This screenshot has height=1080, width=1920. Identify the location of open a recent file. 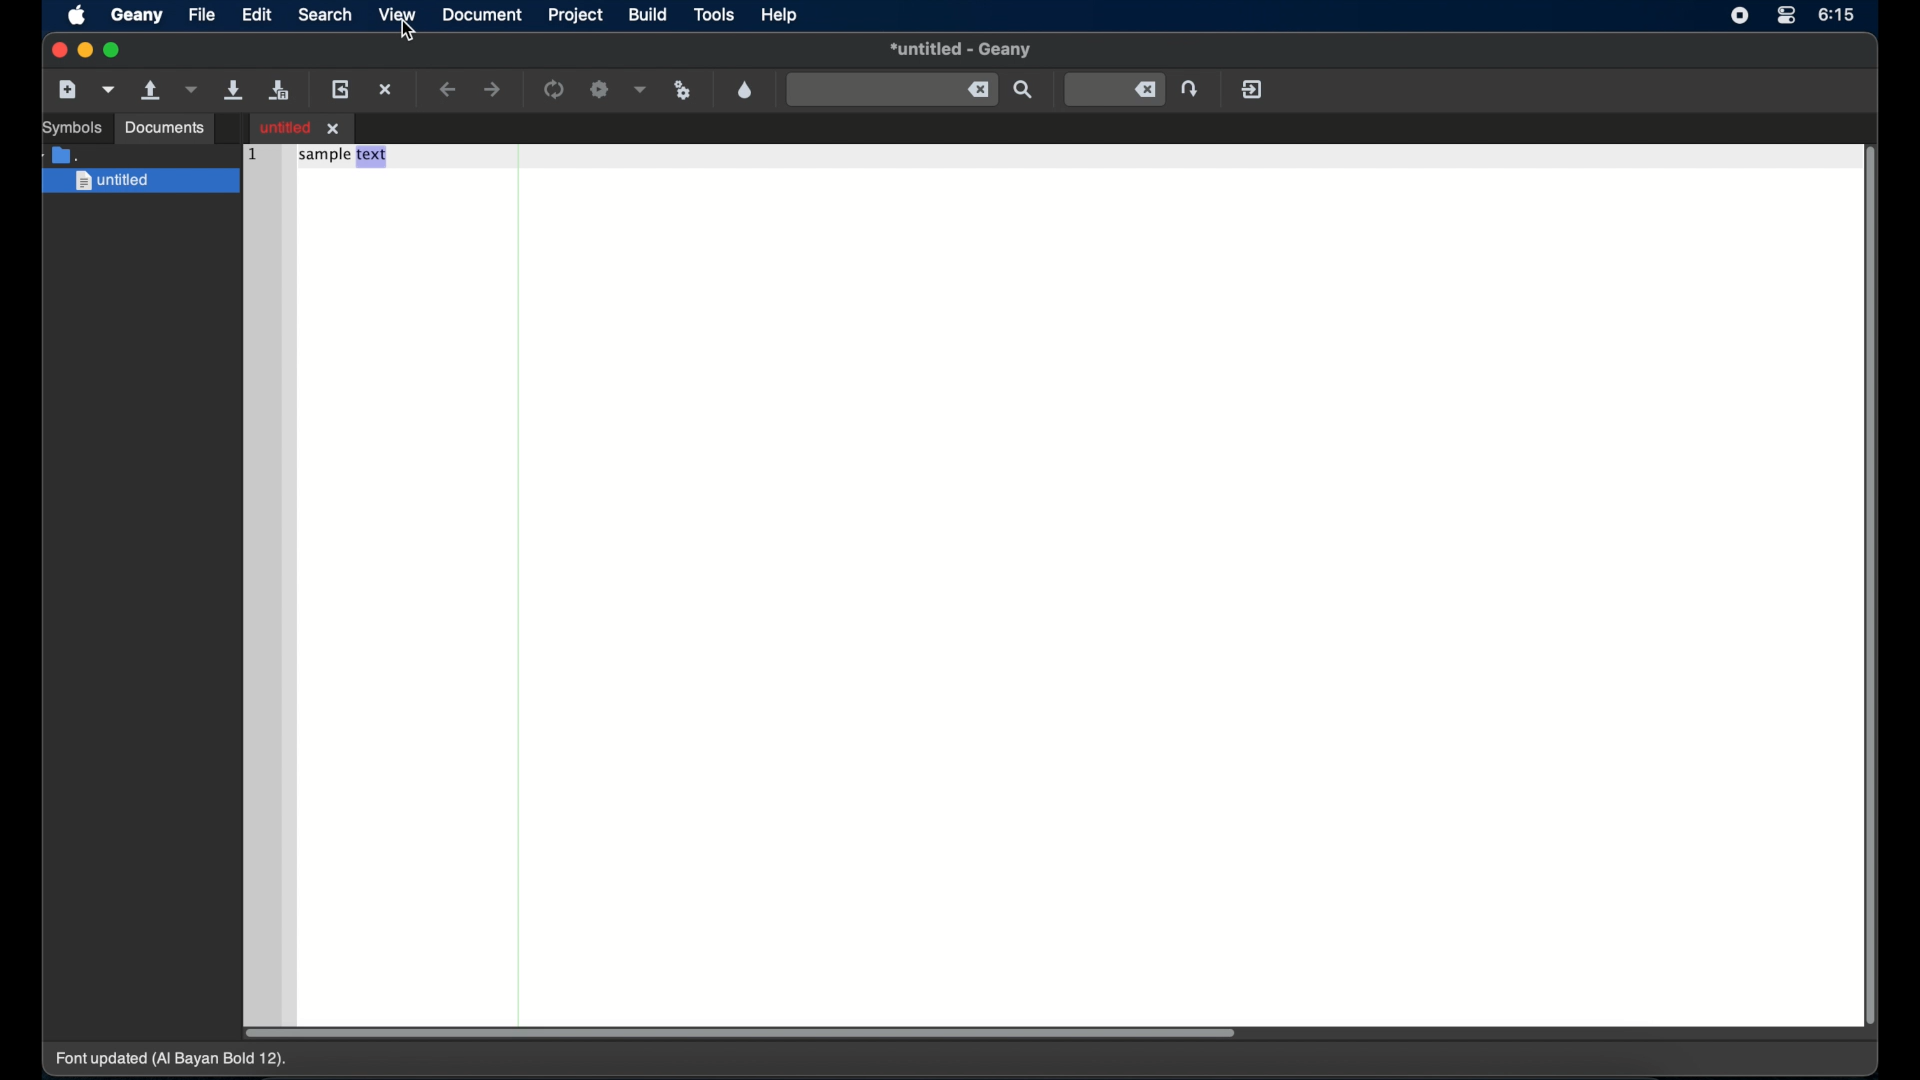
(193, 89).